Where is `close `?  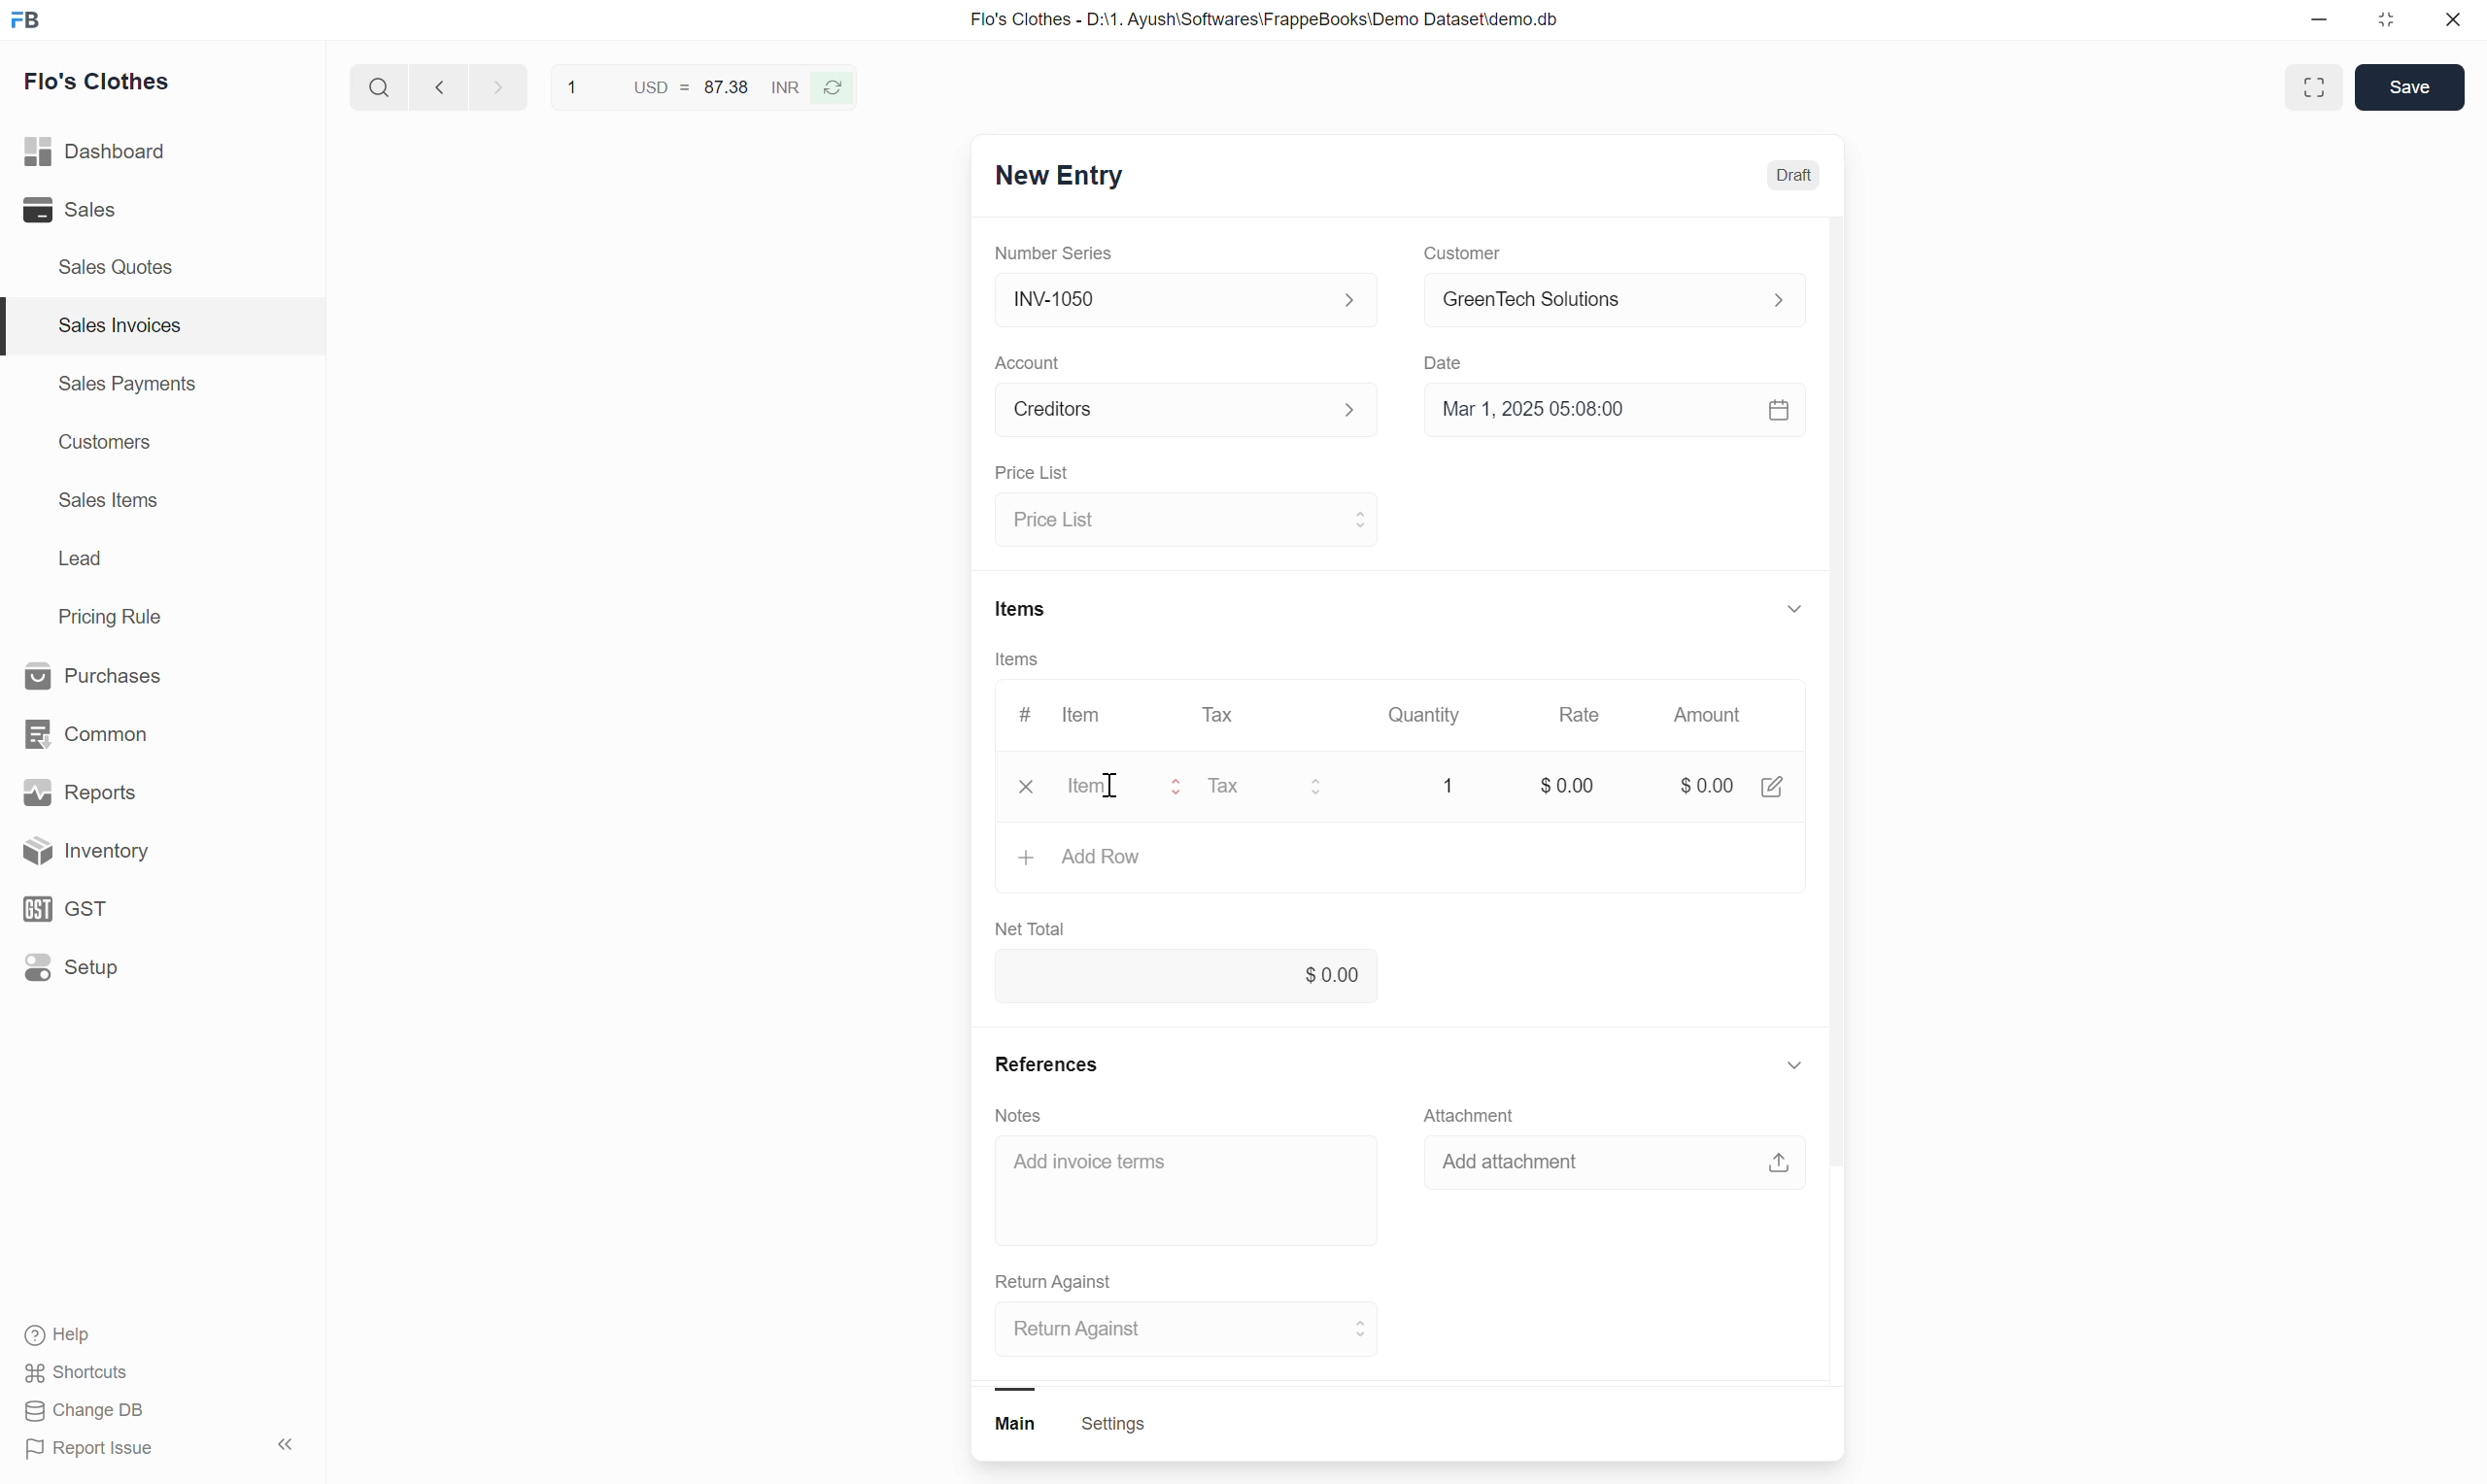 close  is located at coordinates (2455, 22).